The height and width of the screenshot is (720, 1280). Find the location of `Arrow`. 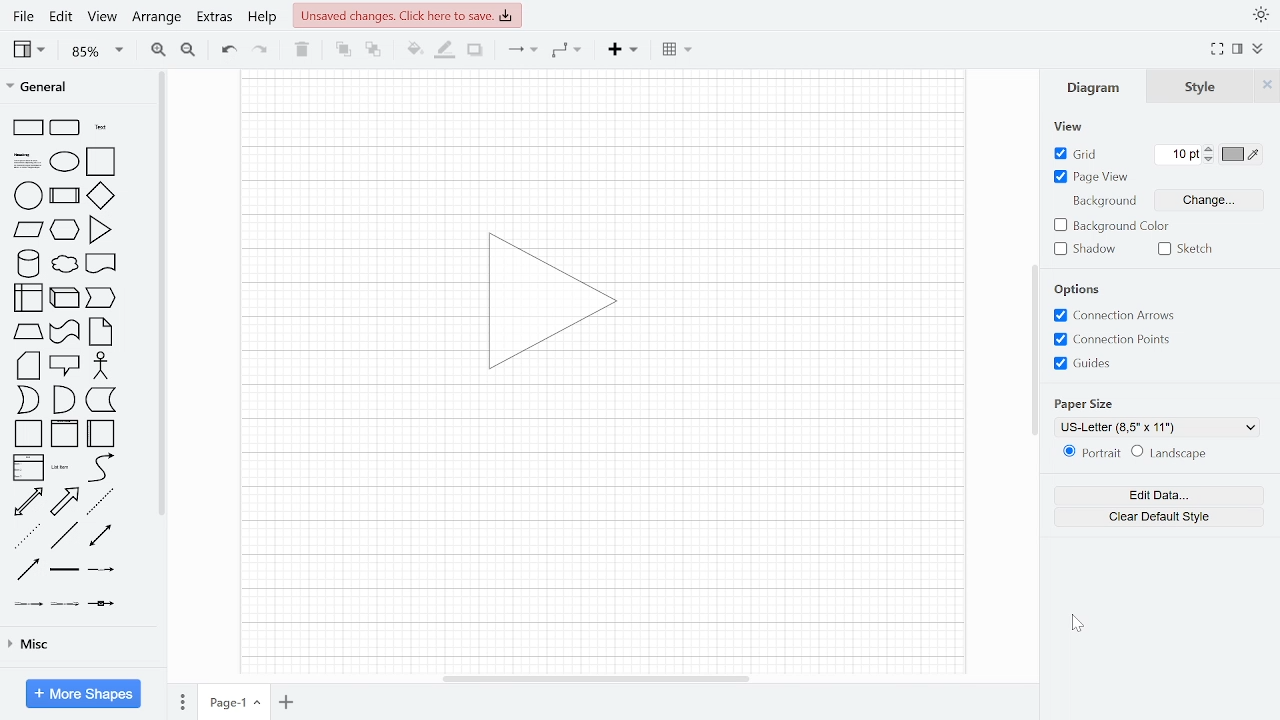

Arrow is located at coordinates (64, 502).